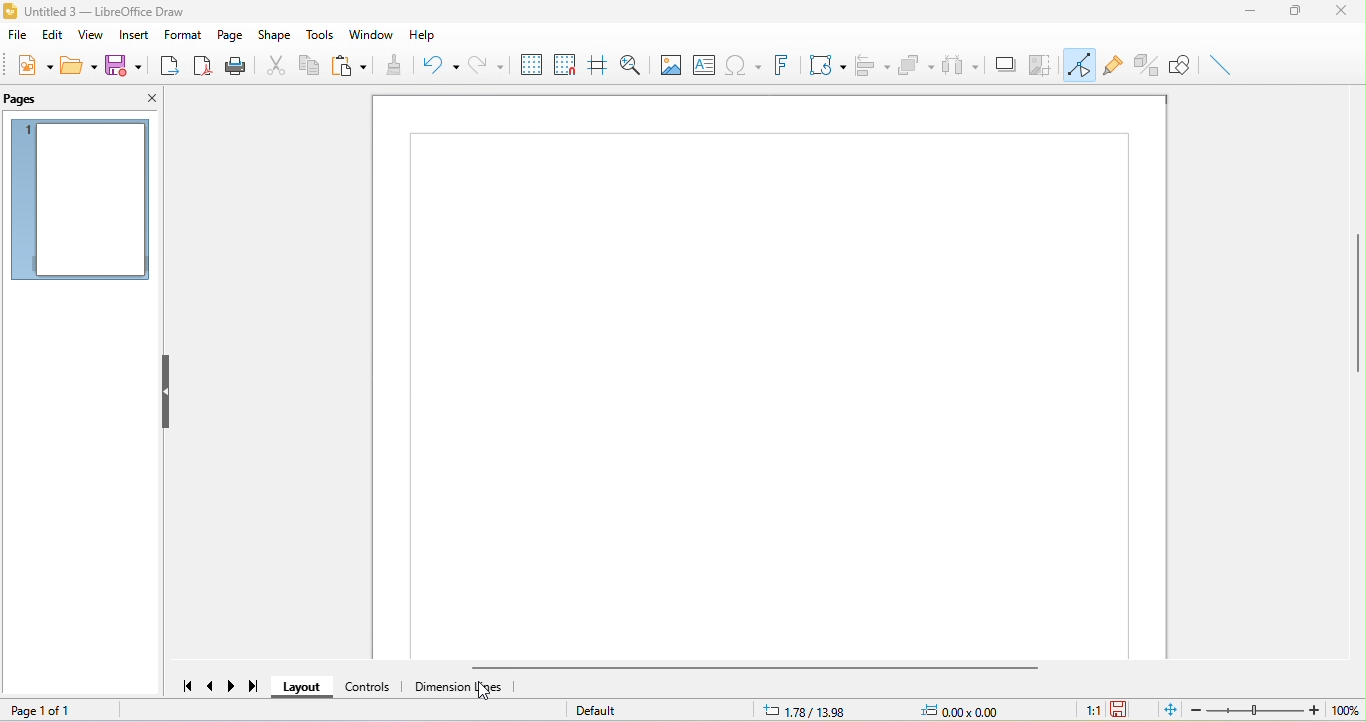  What do you see at coordinates (1182, 65) in the screenshot?
I see `show draw function` at bounding box center [1182, 65].